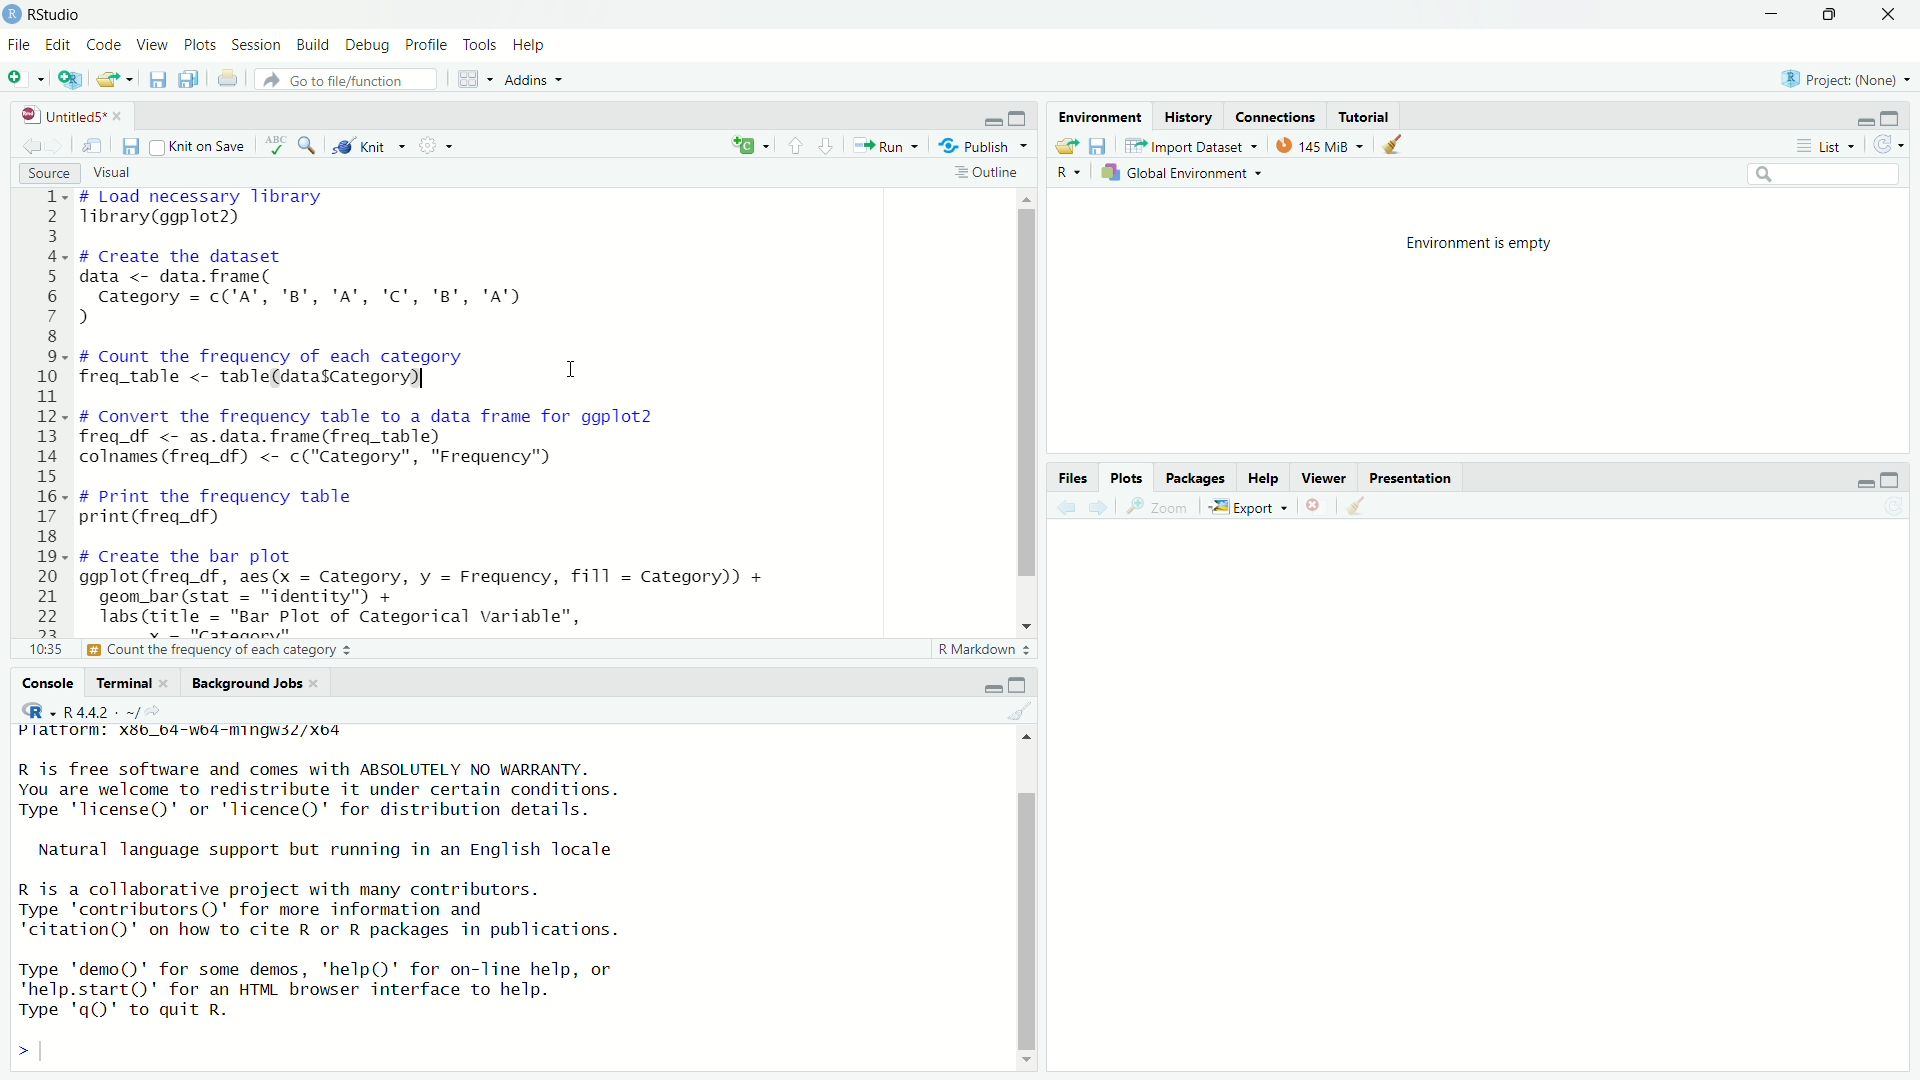 This screenshot has width=1920, height=1080. Describe the element at coordinates (1263, 479) in the screenshot. I see `help` at that location.